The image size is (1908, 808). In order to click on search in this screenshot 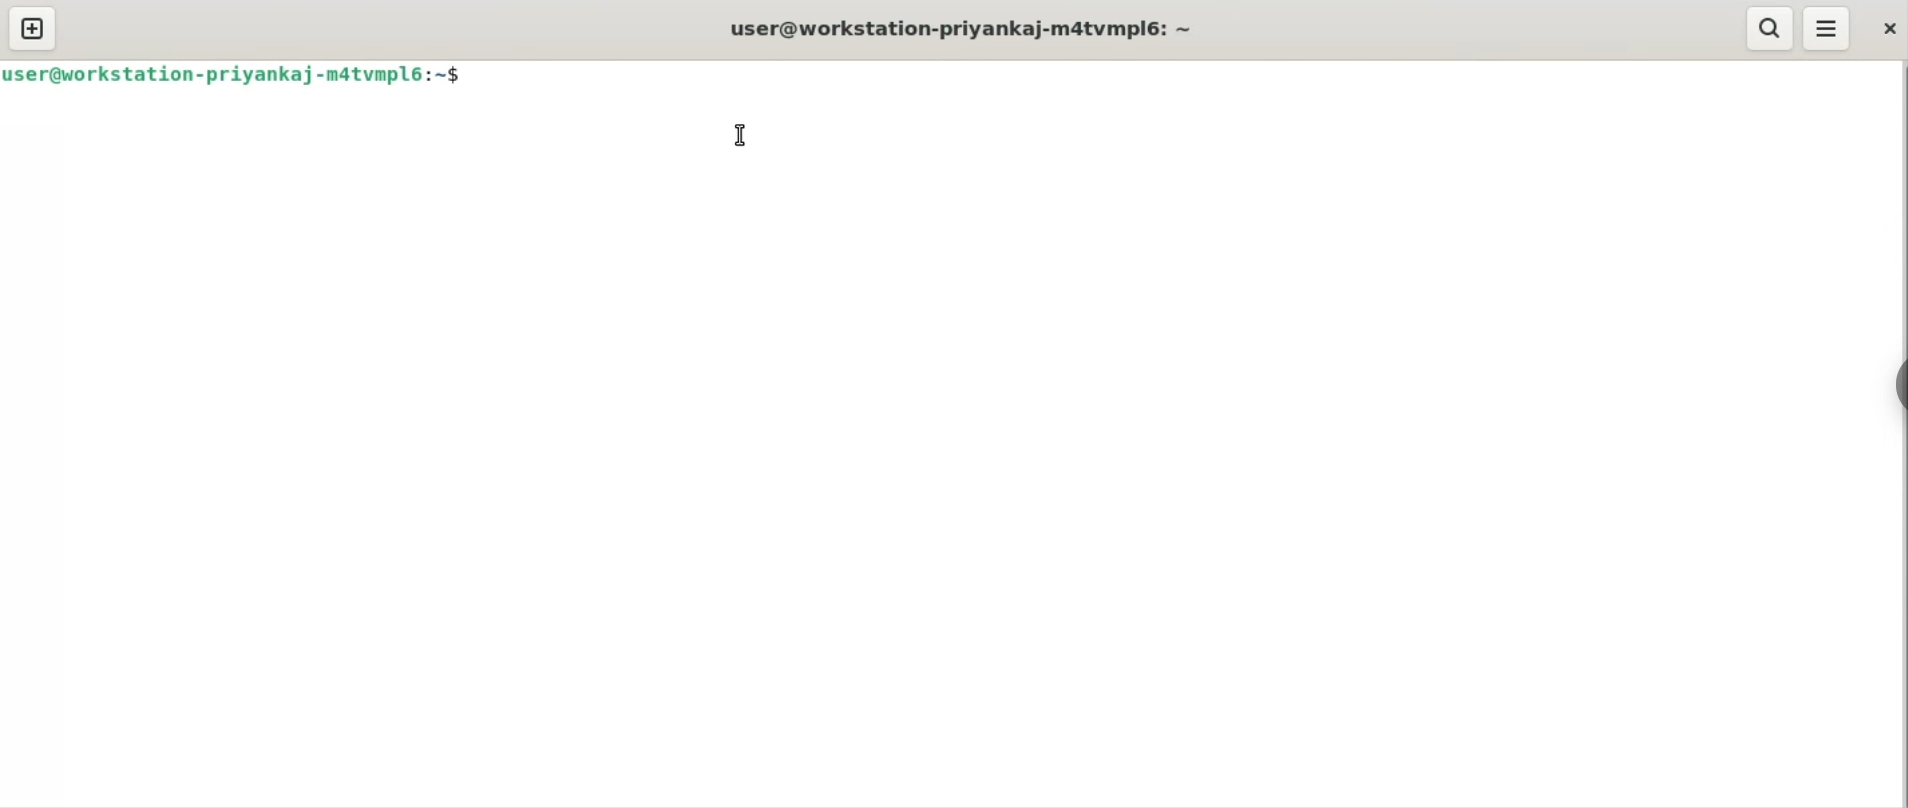, I will do `click(1770, 29)`.